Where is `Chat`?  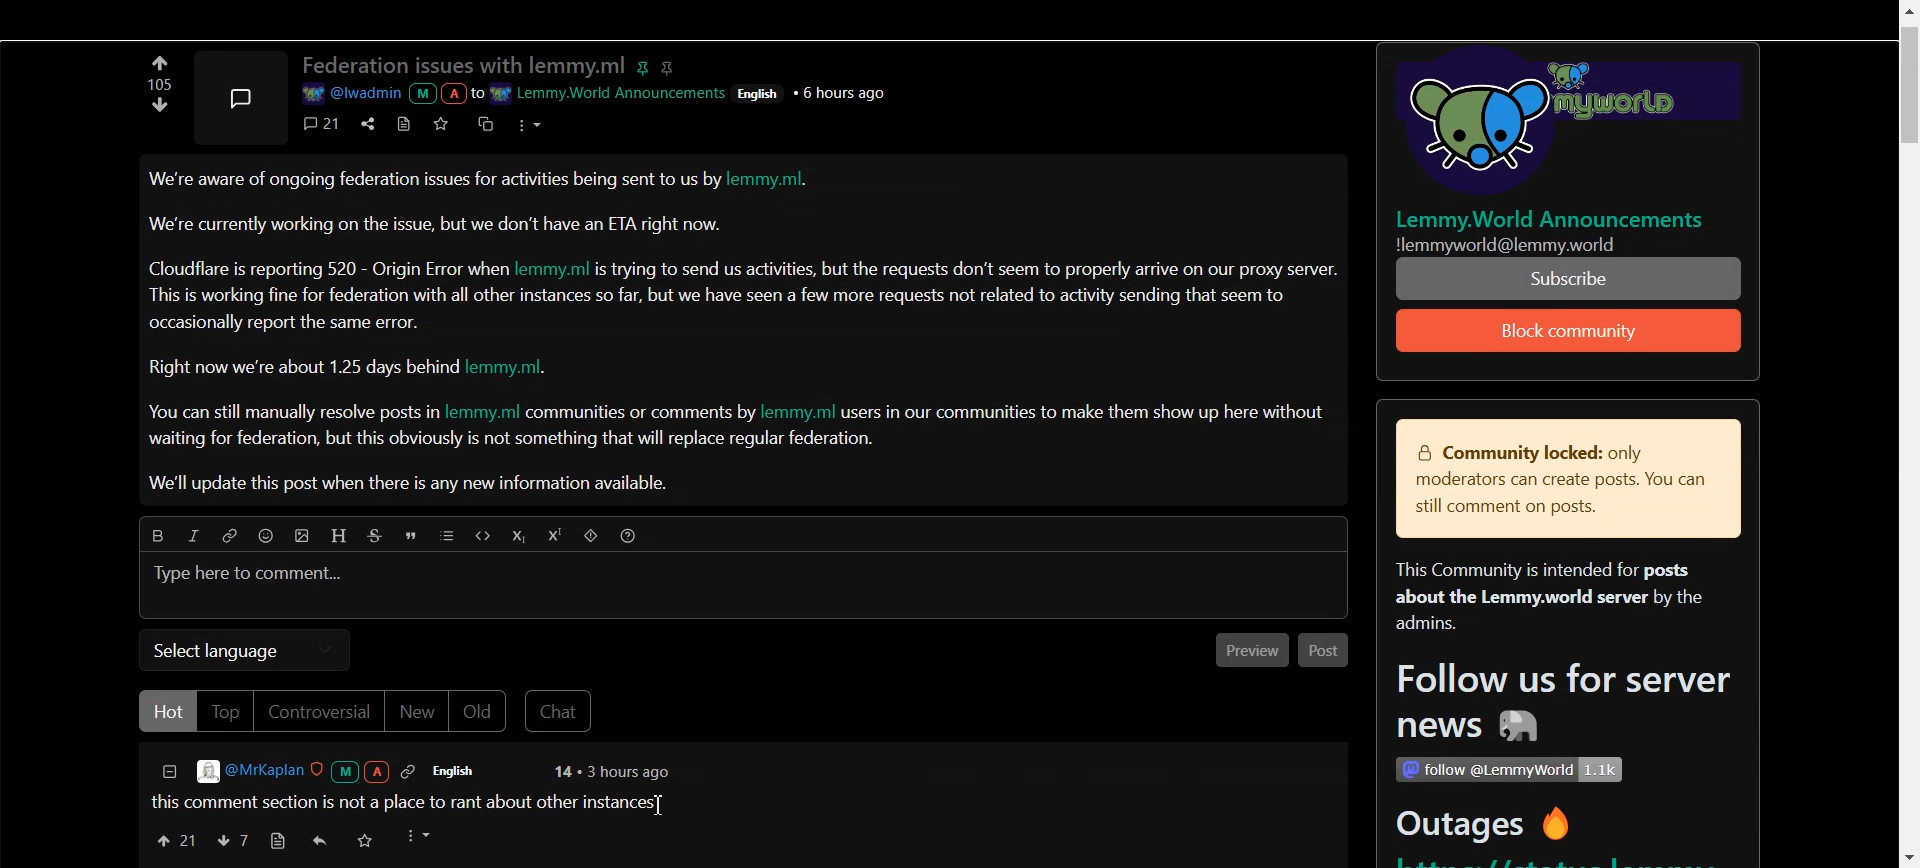 Chat is located at coordinates (562, 712).